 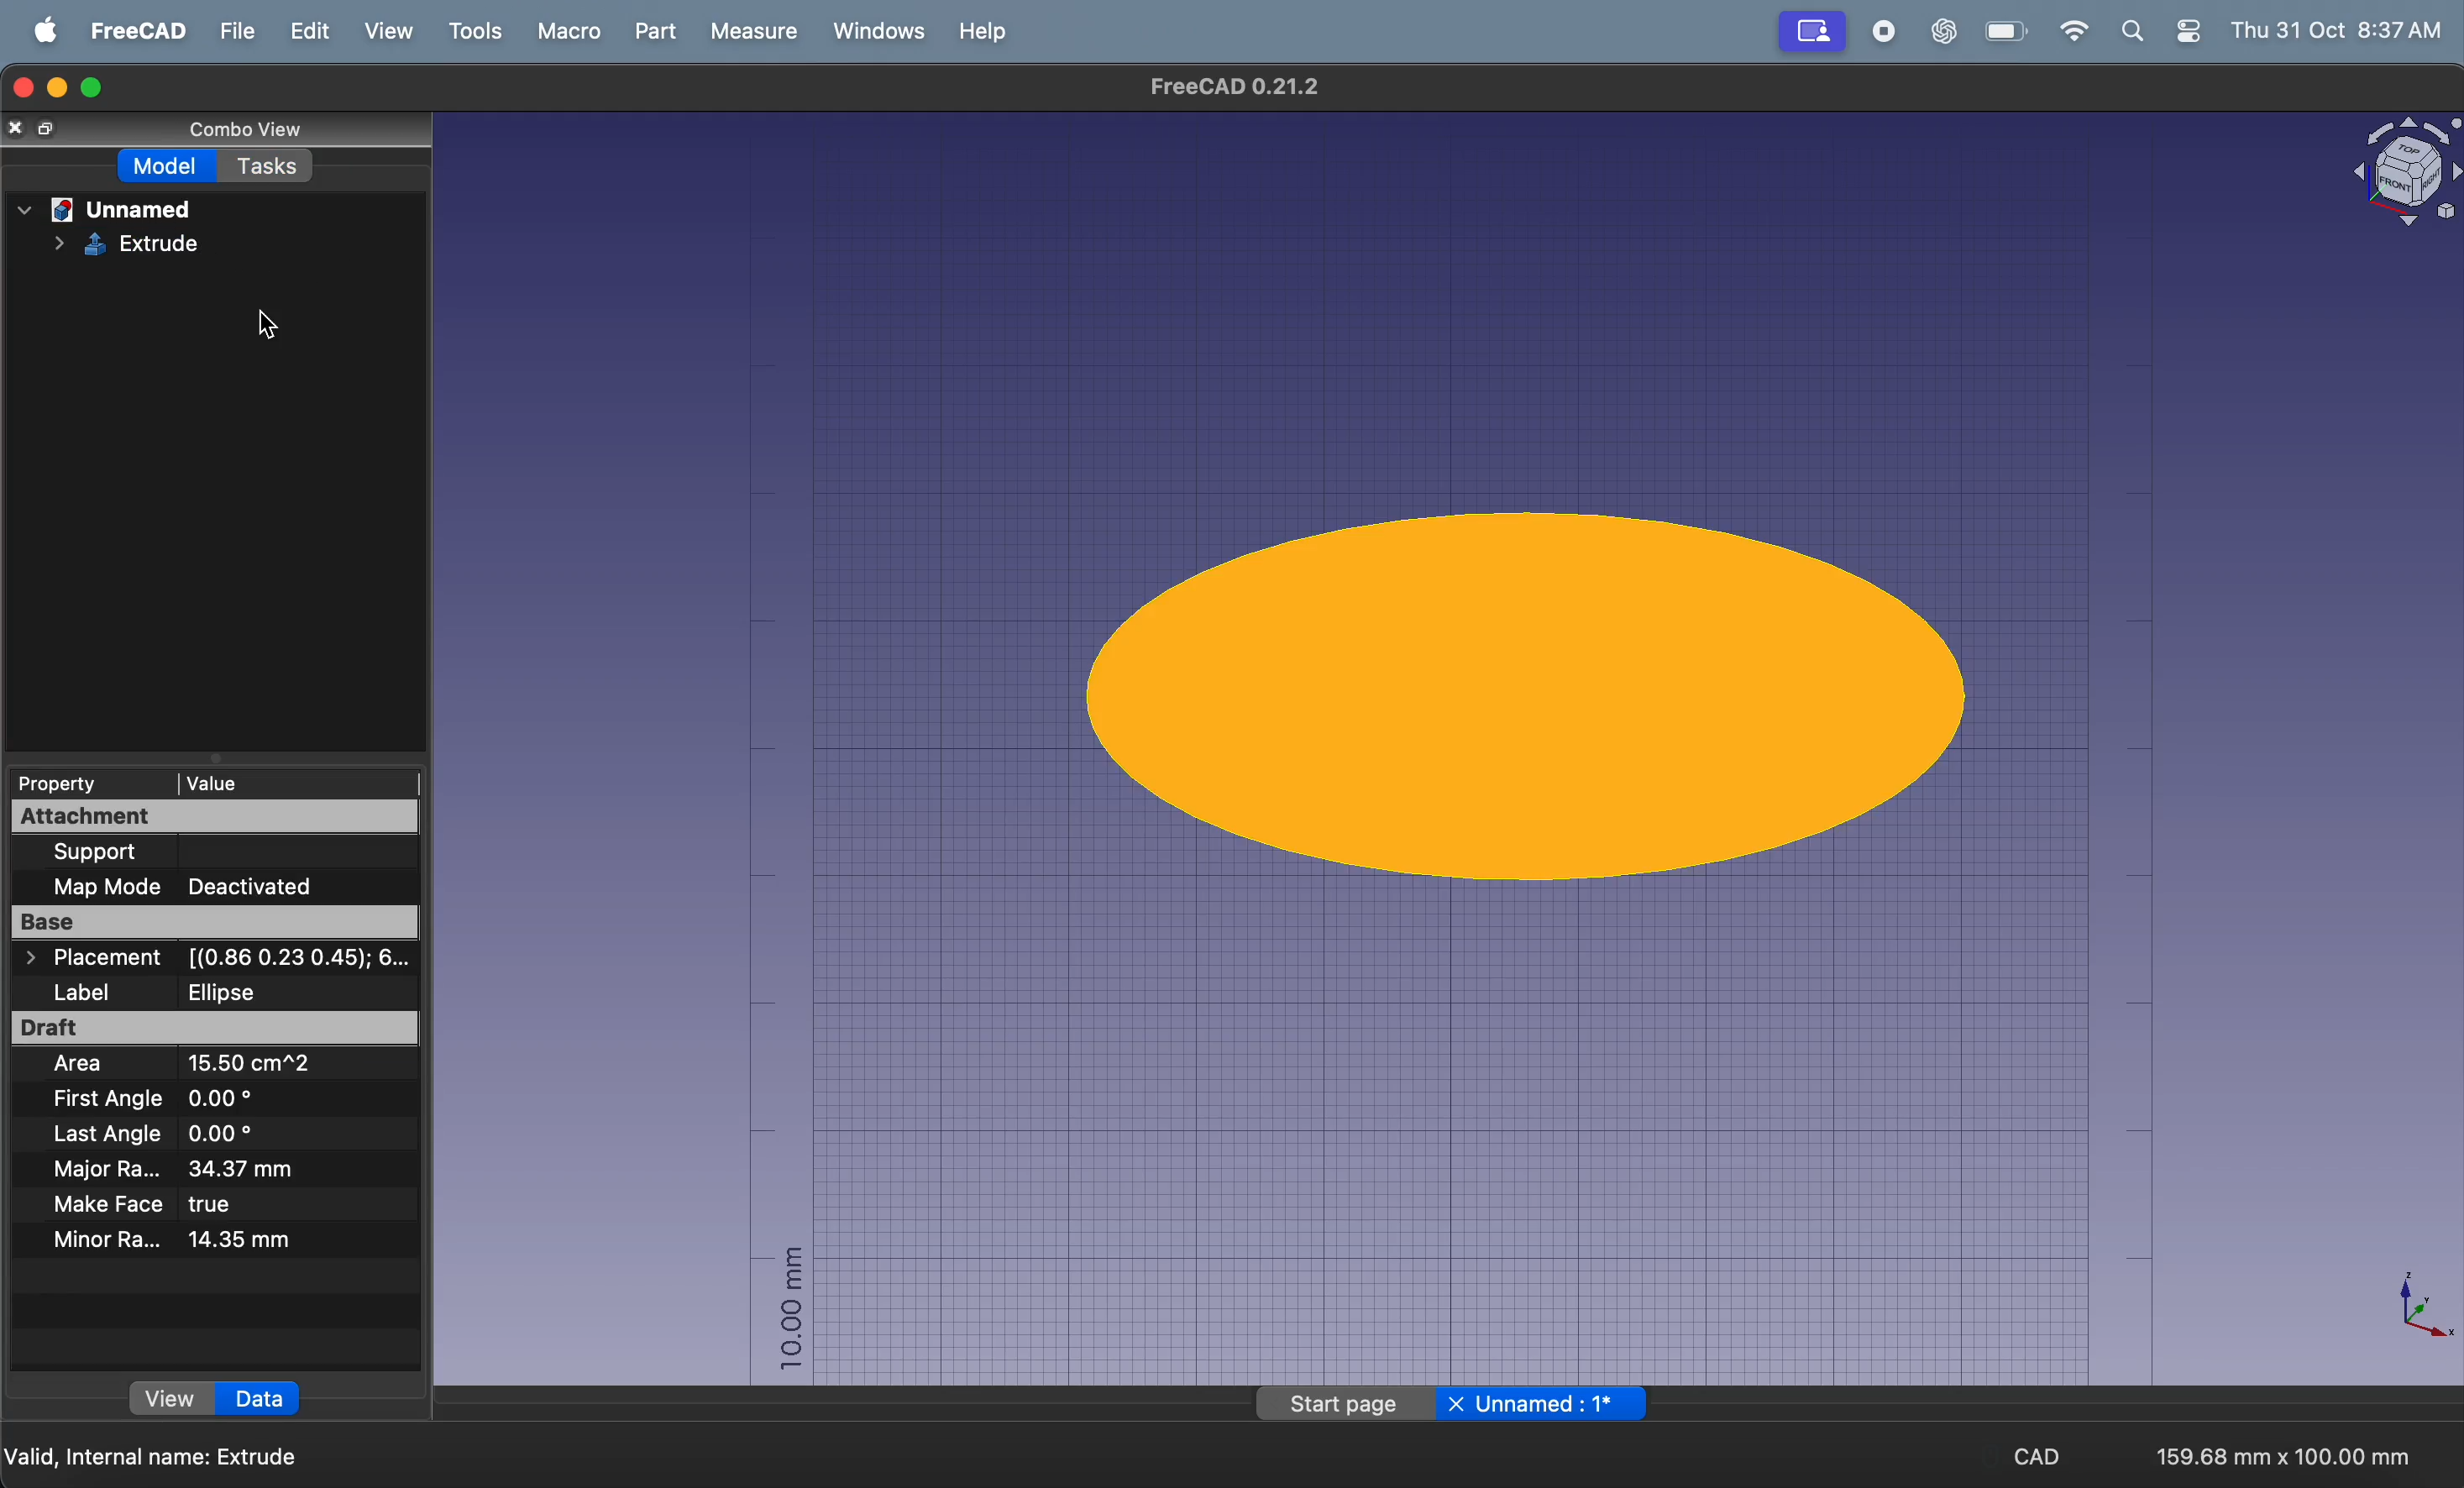 I want to click on area, so click(x=207, y=1068).